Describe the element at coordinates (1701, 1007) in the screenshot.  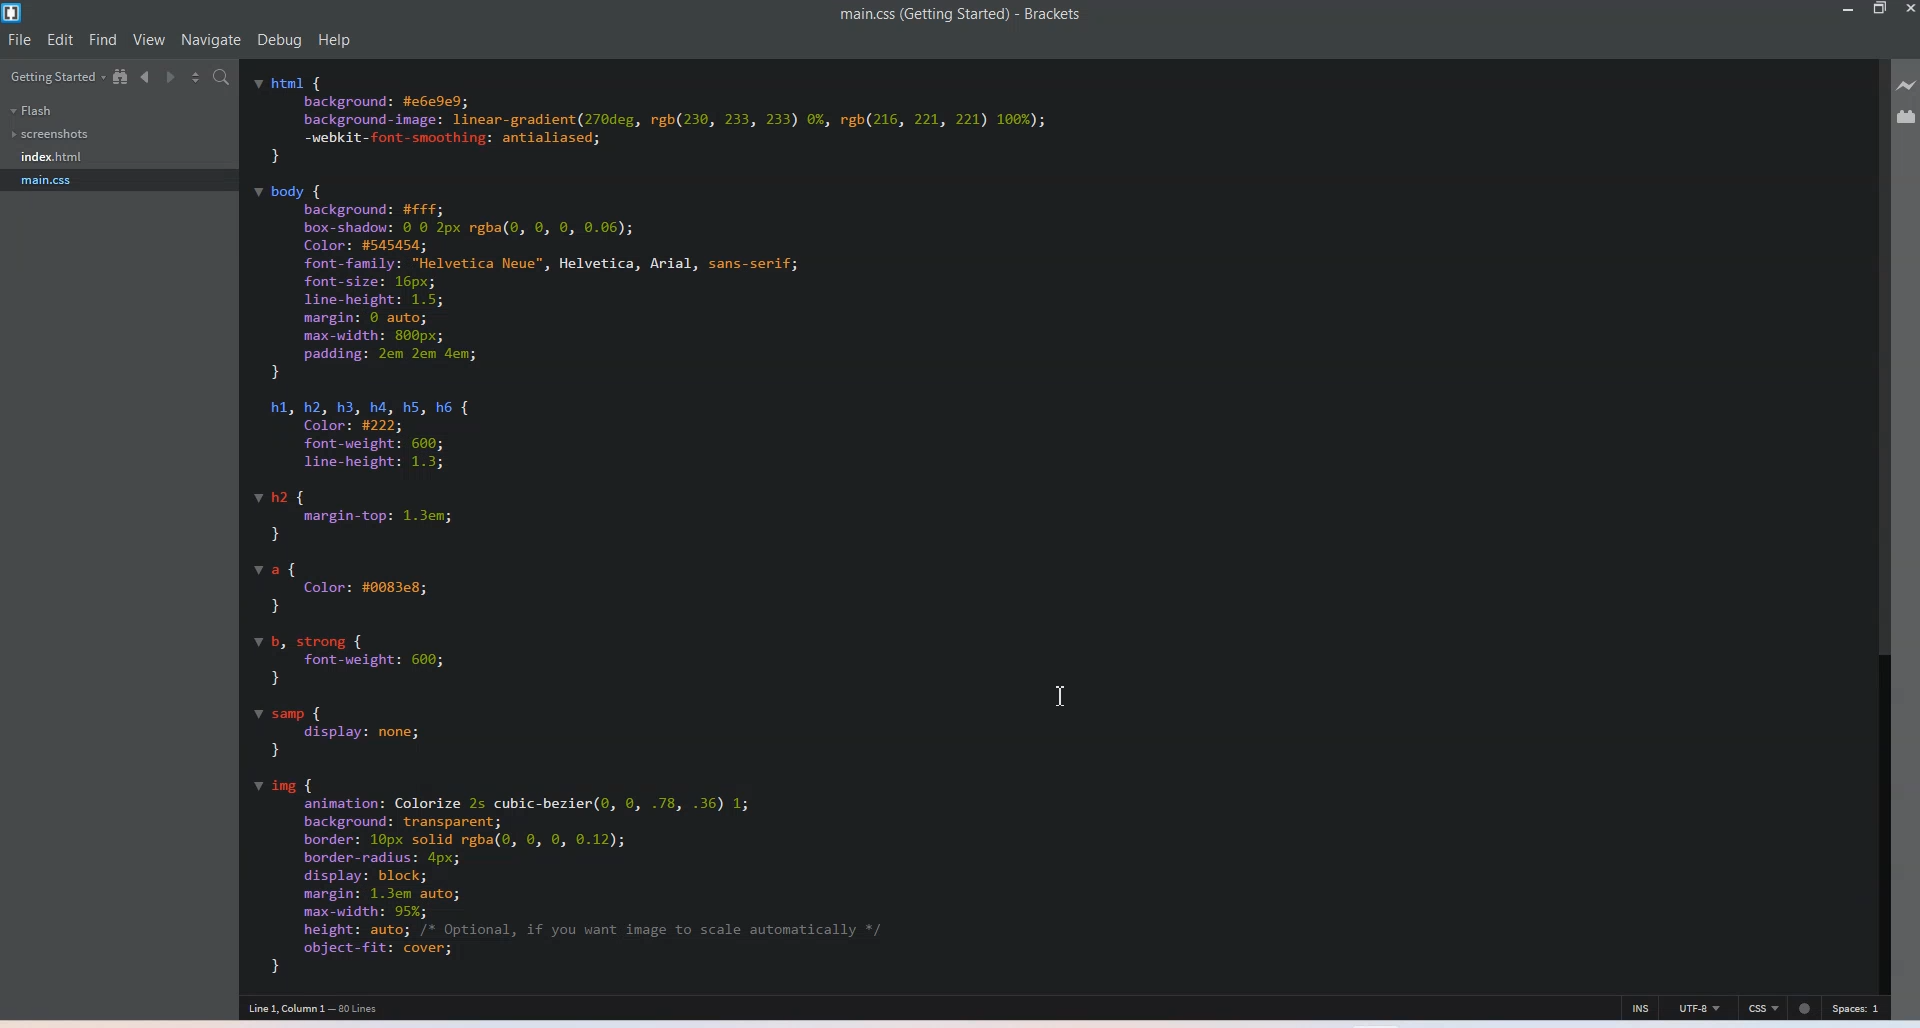
I see `UTF-8` at that location.